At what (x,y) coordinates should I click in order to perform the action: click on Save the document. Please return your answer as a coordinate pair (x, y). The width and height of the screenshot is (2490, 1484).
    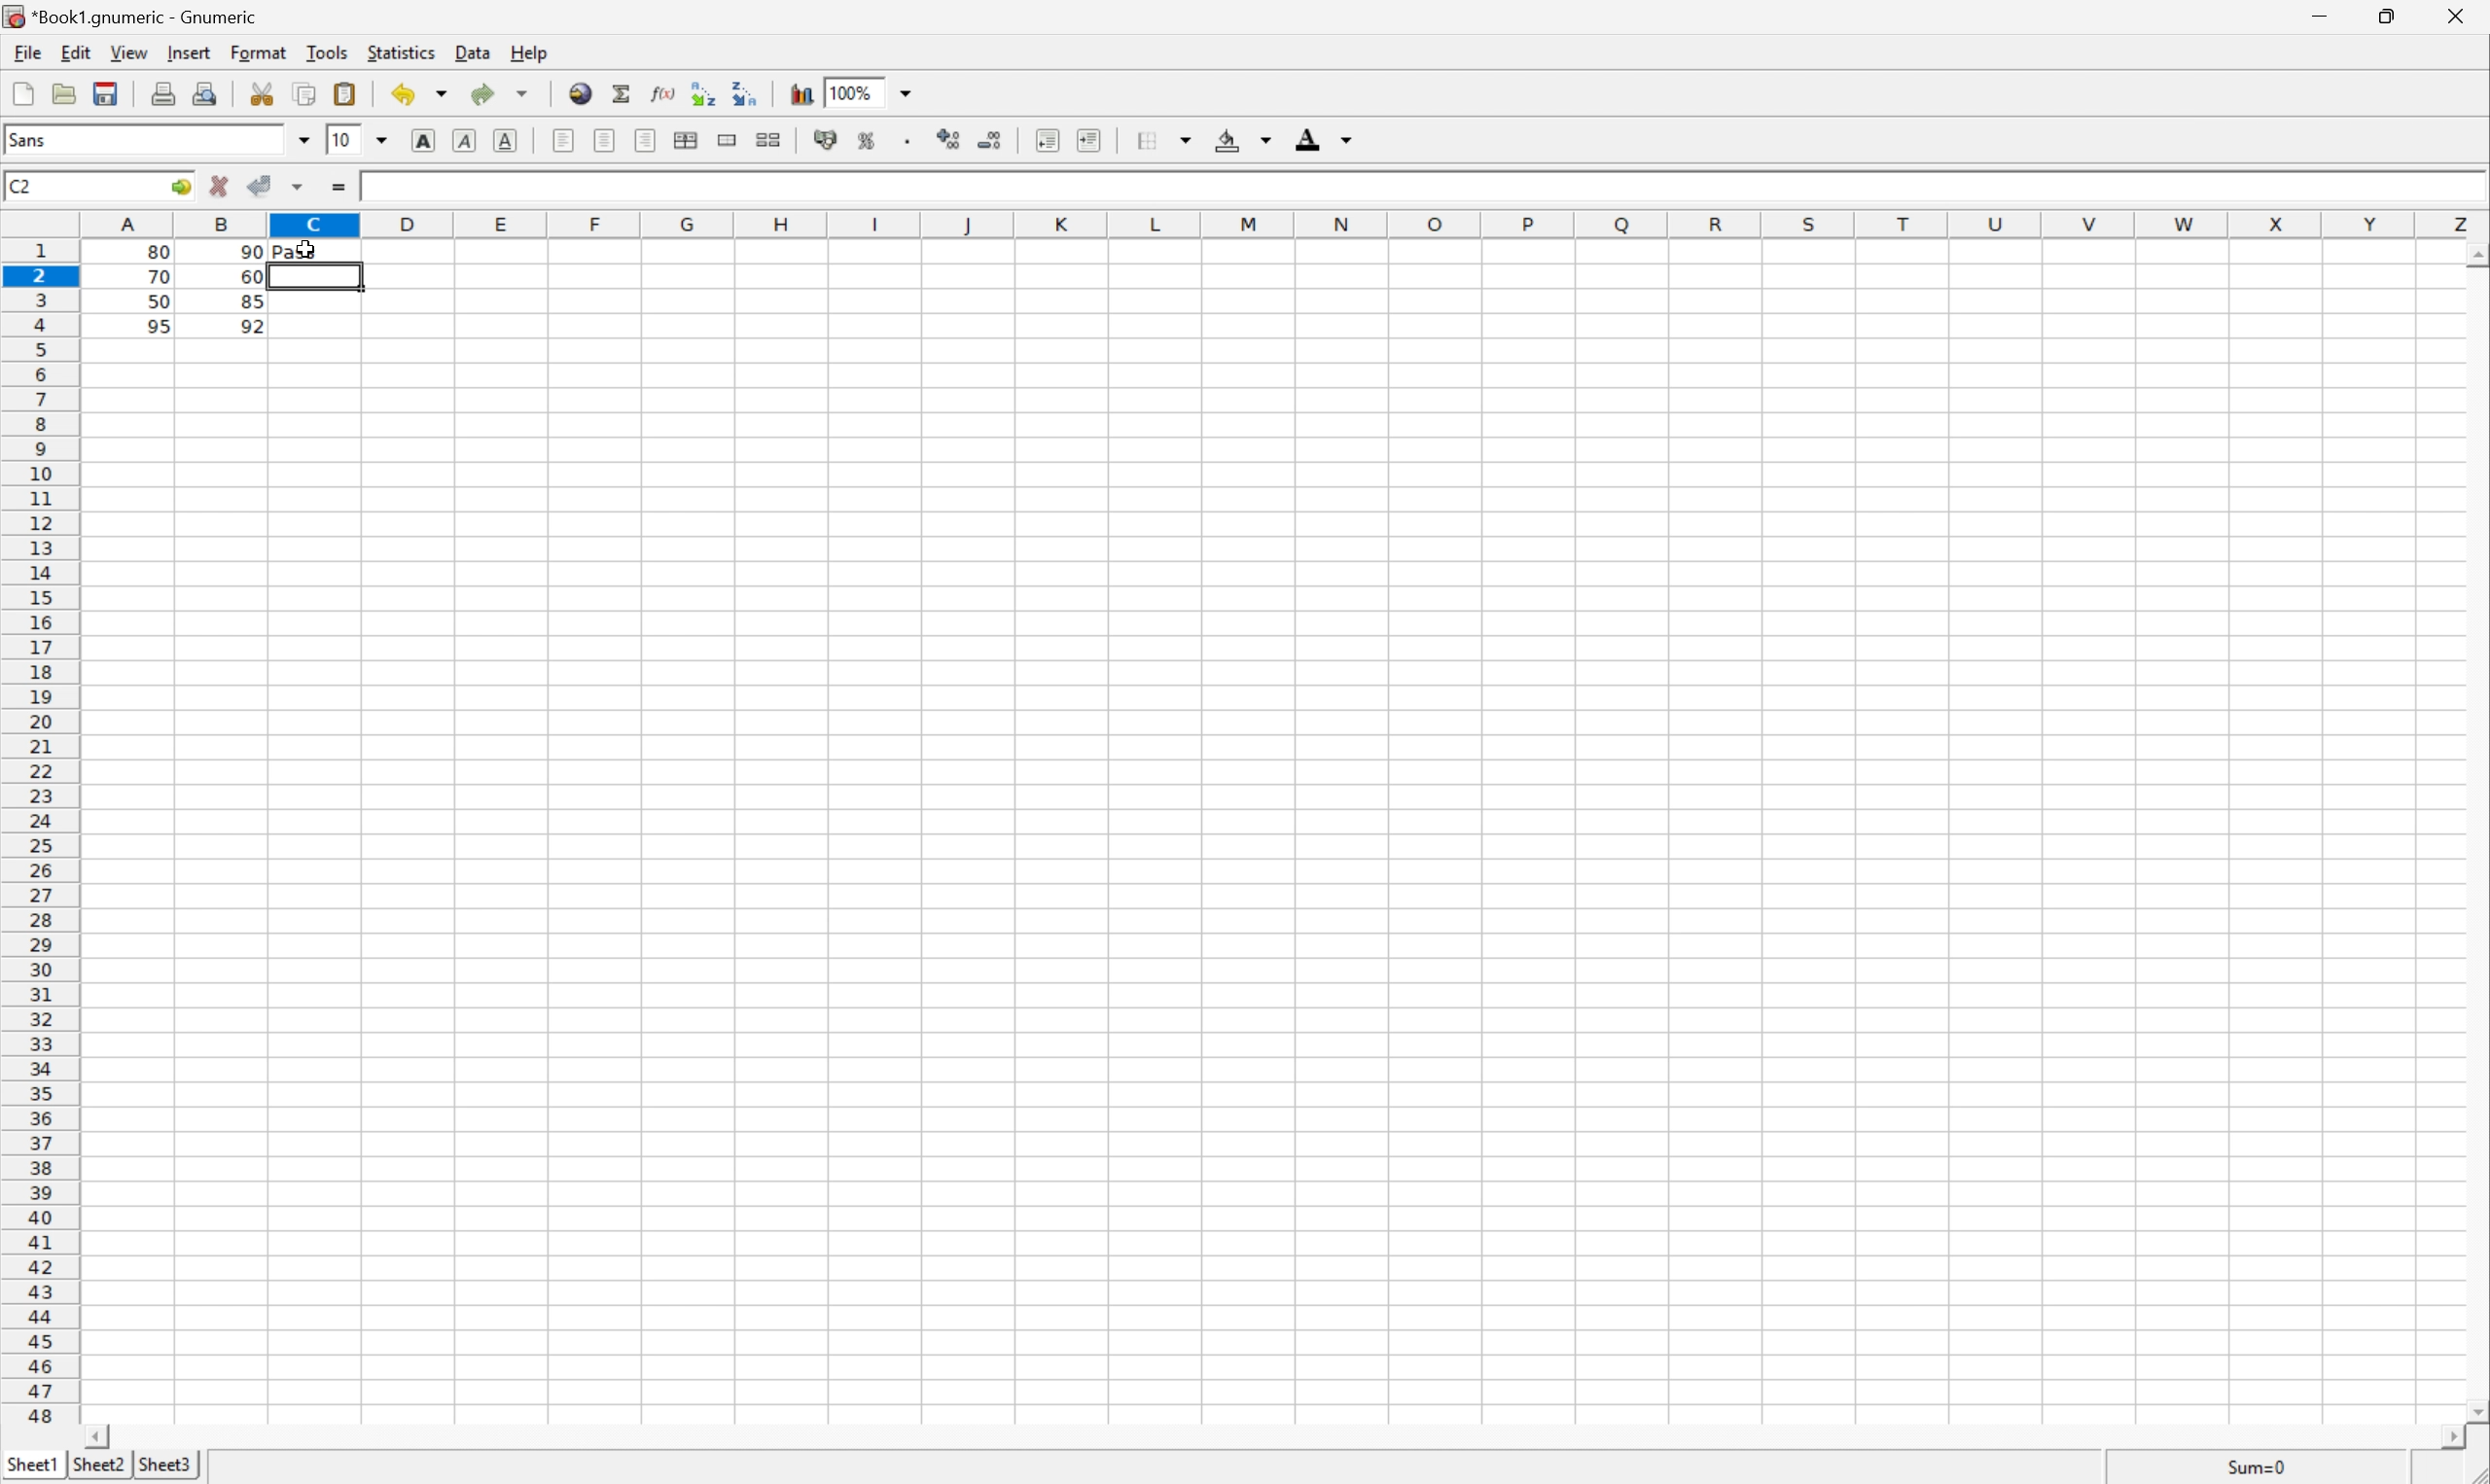
    Looking at the image, I should click on (64, 93).